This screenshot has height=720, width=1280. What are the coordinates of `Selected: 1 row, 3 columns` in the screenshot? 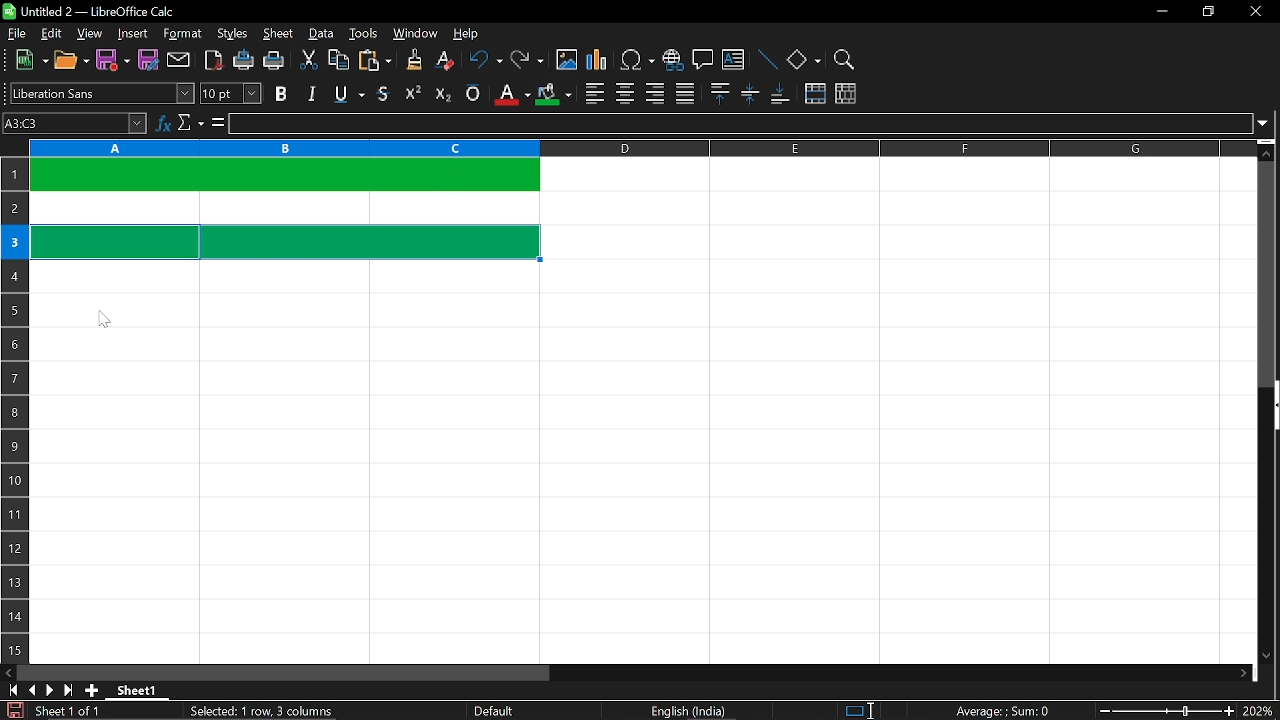 It's located at (266, 711).